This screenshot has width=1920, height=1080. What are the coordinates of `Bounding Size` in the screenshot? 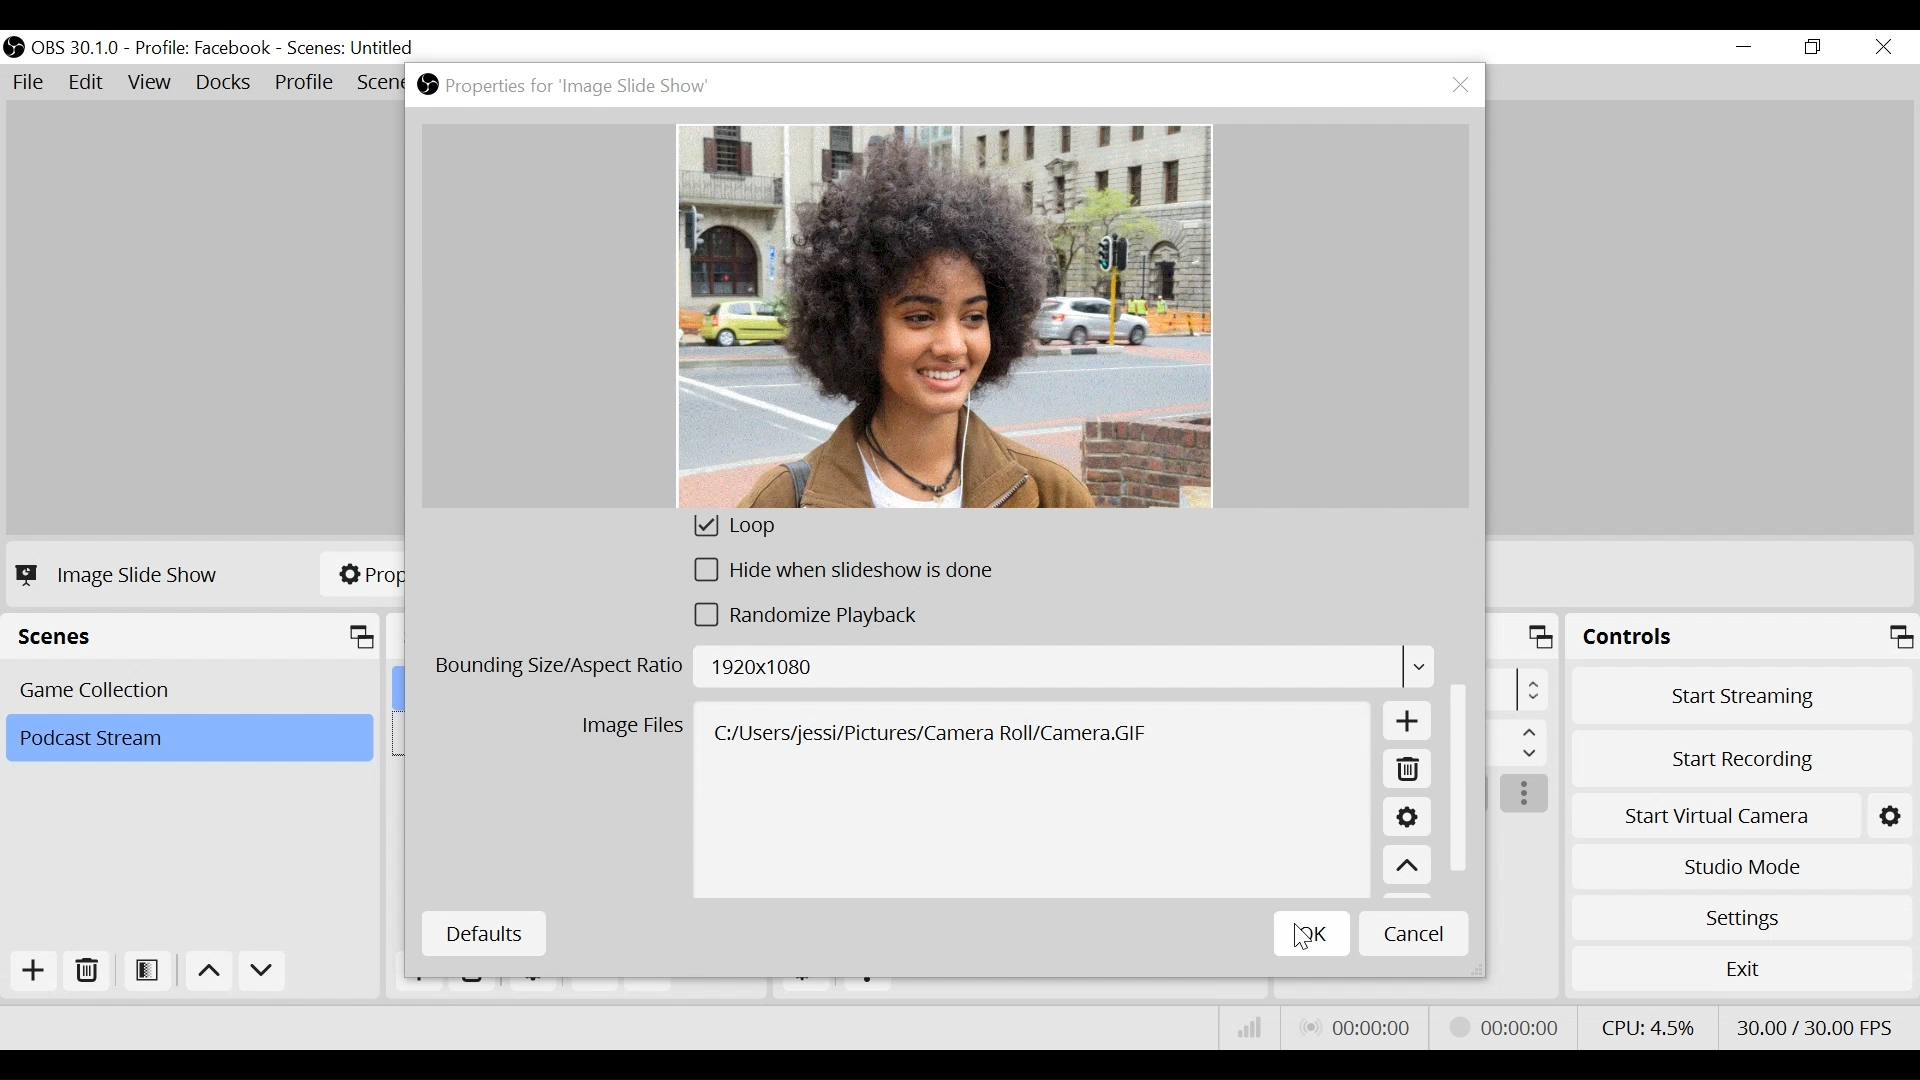 It's located at (932, 670).